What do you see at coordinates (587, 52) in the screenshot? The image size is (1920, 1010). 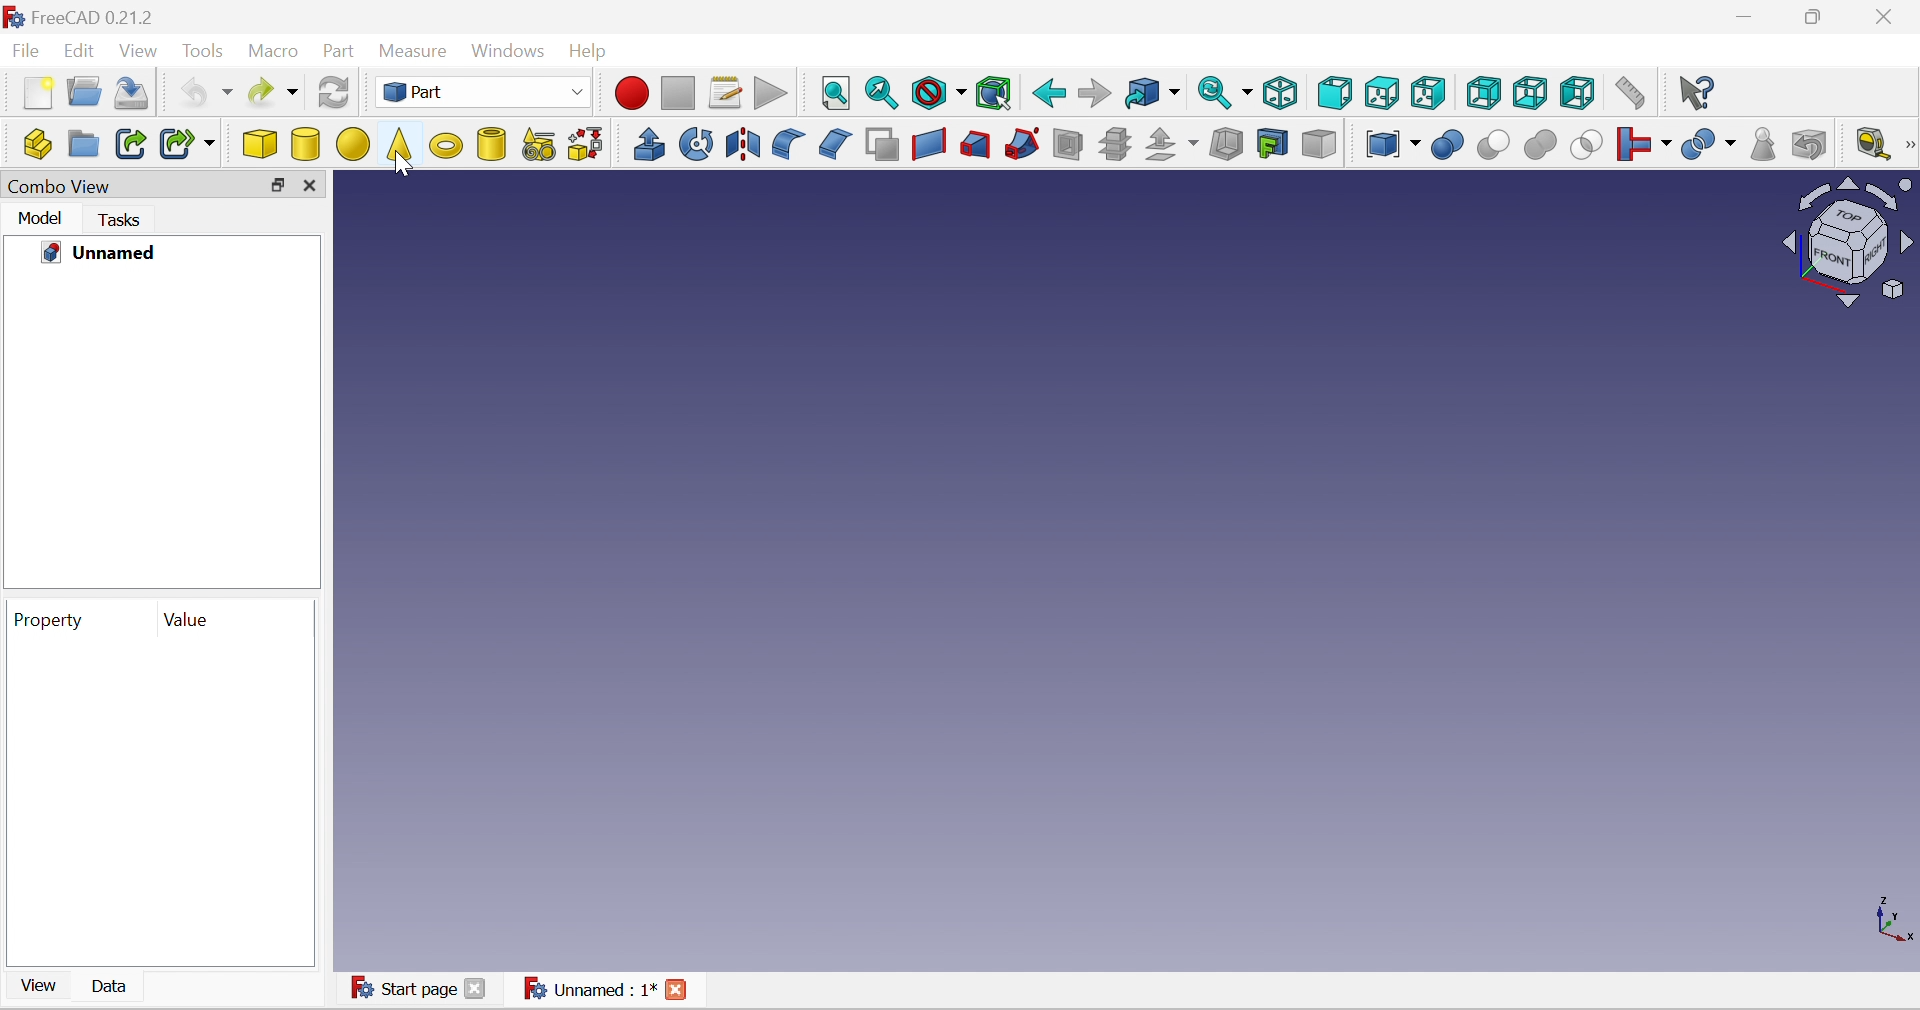 I see `Help` at bounding box center [587, 52].